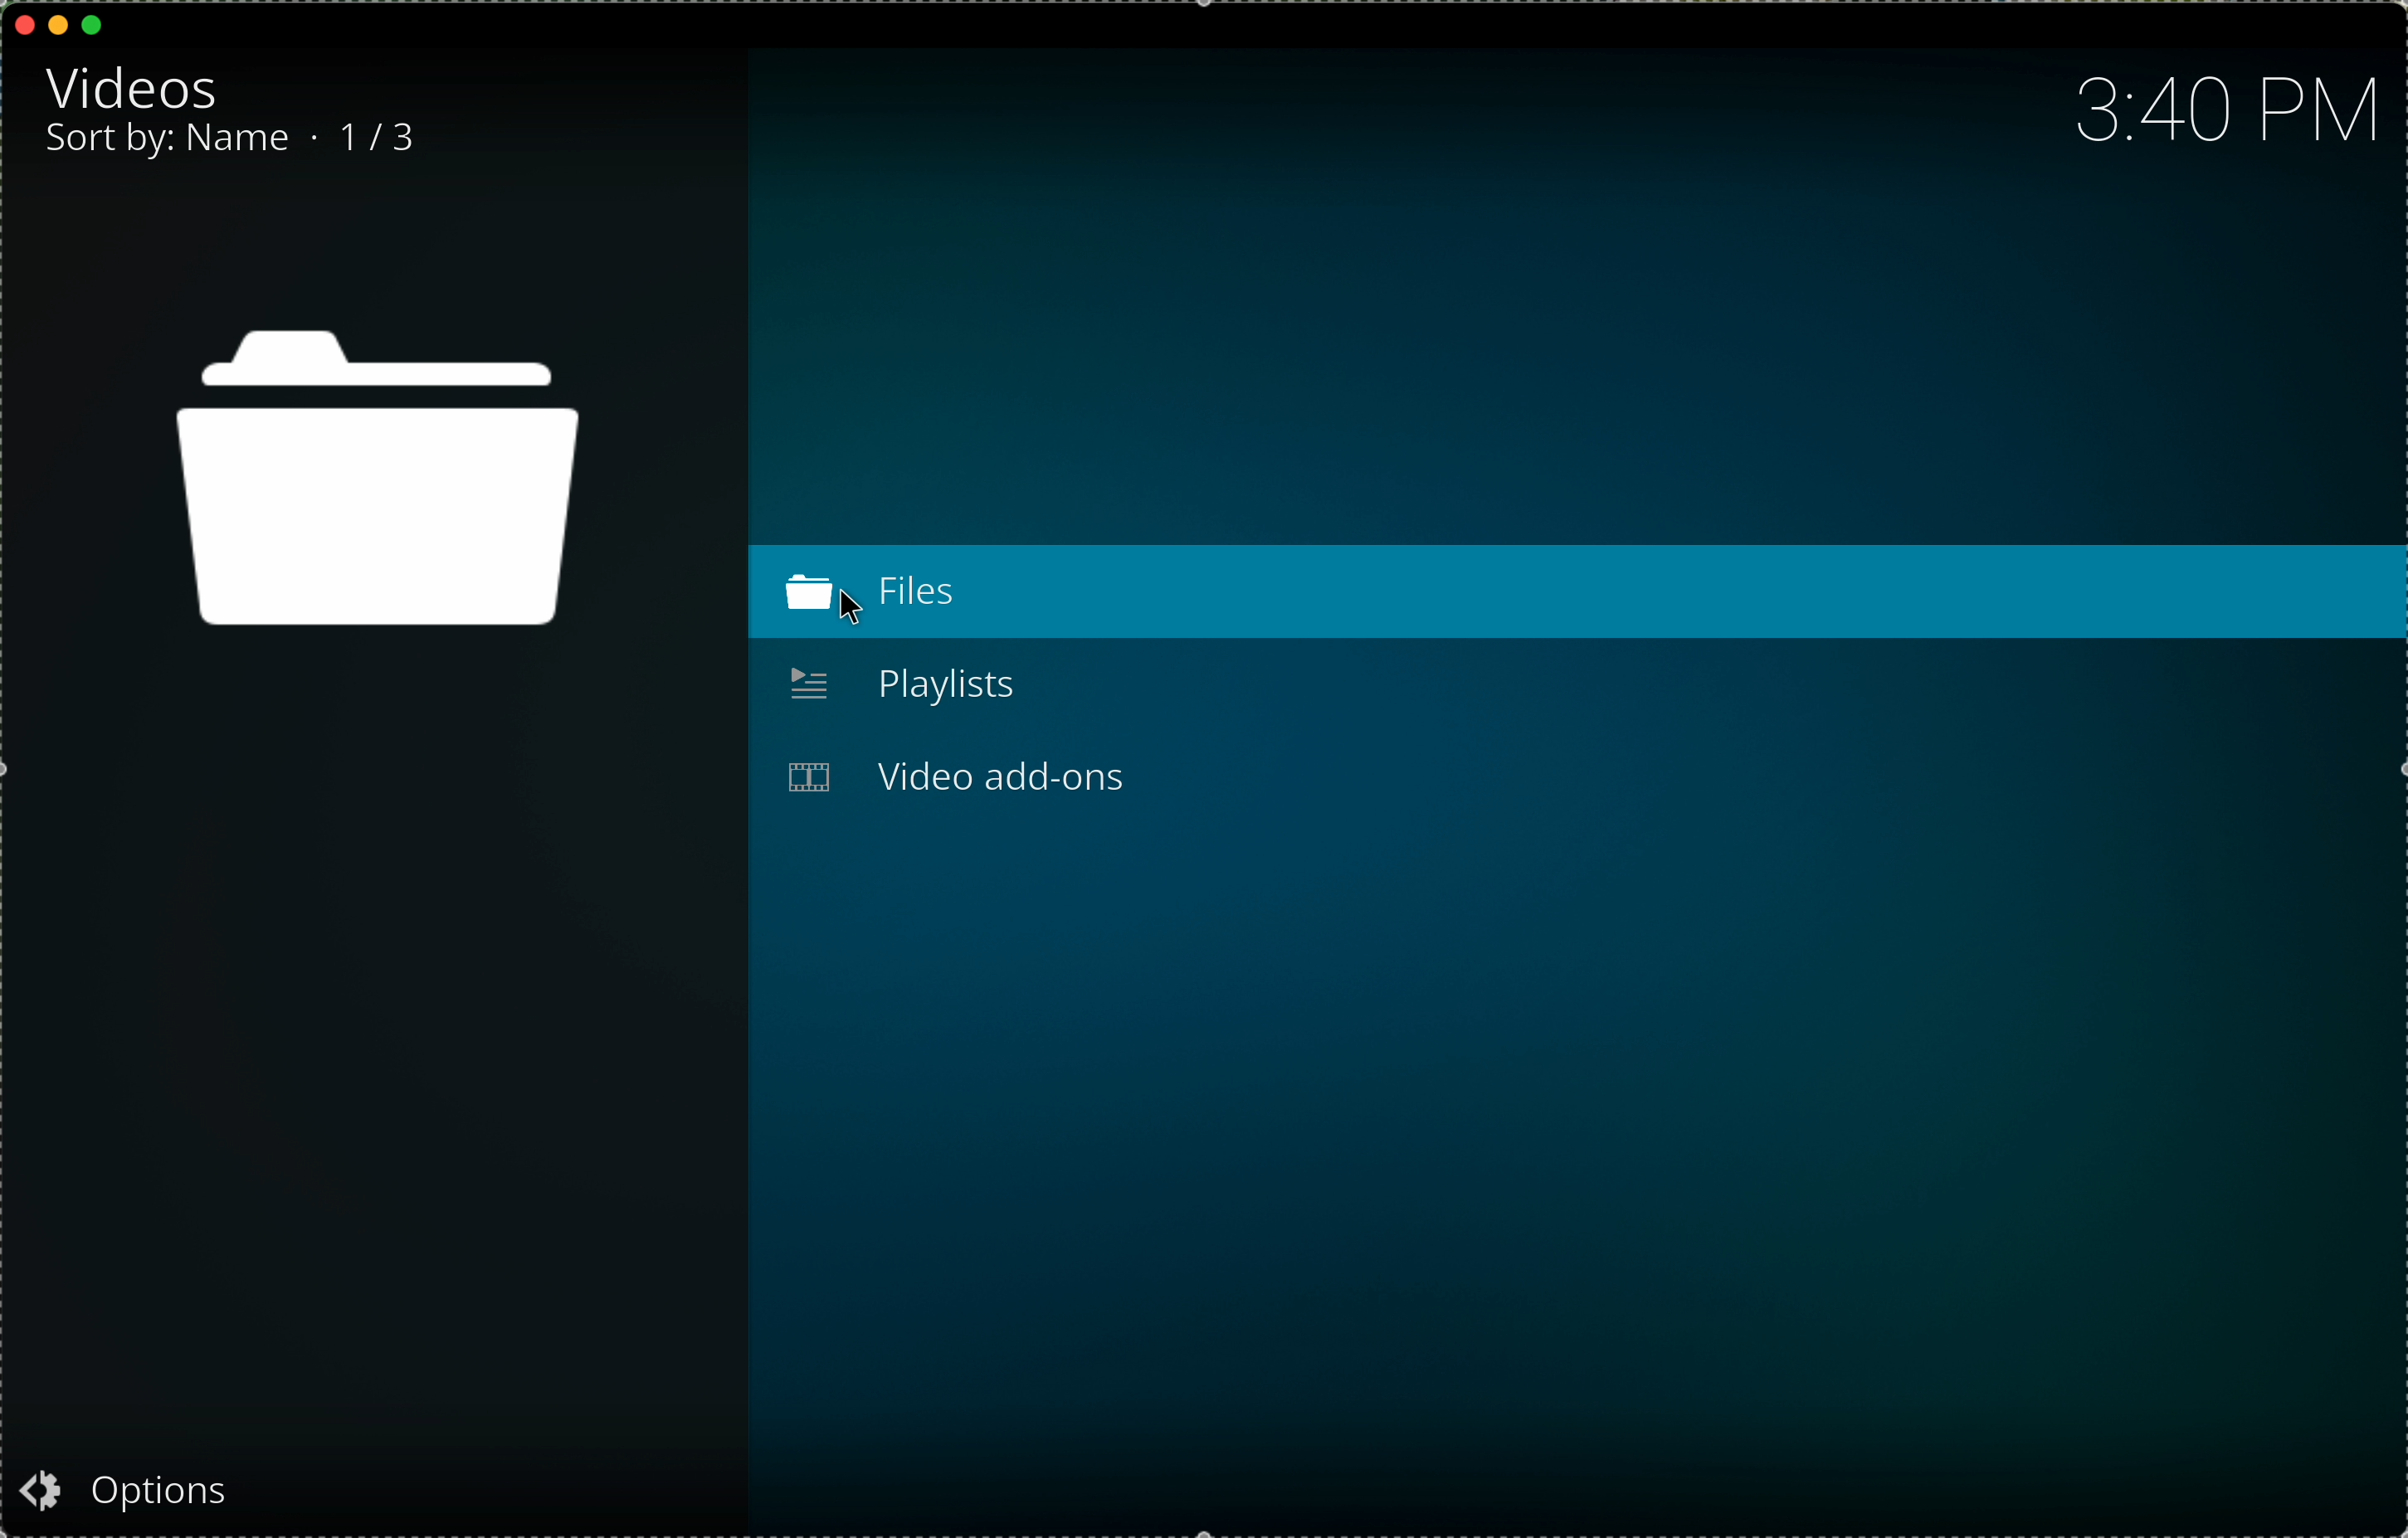  Describe the element at coordinates (2228, 121) in the screenshot. I see `time` at that location.